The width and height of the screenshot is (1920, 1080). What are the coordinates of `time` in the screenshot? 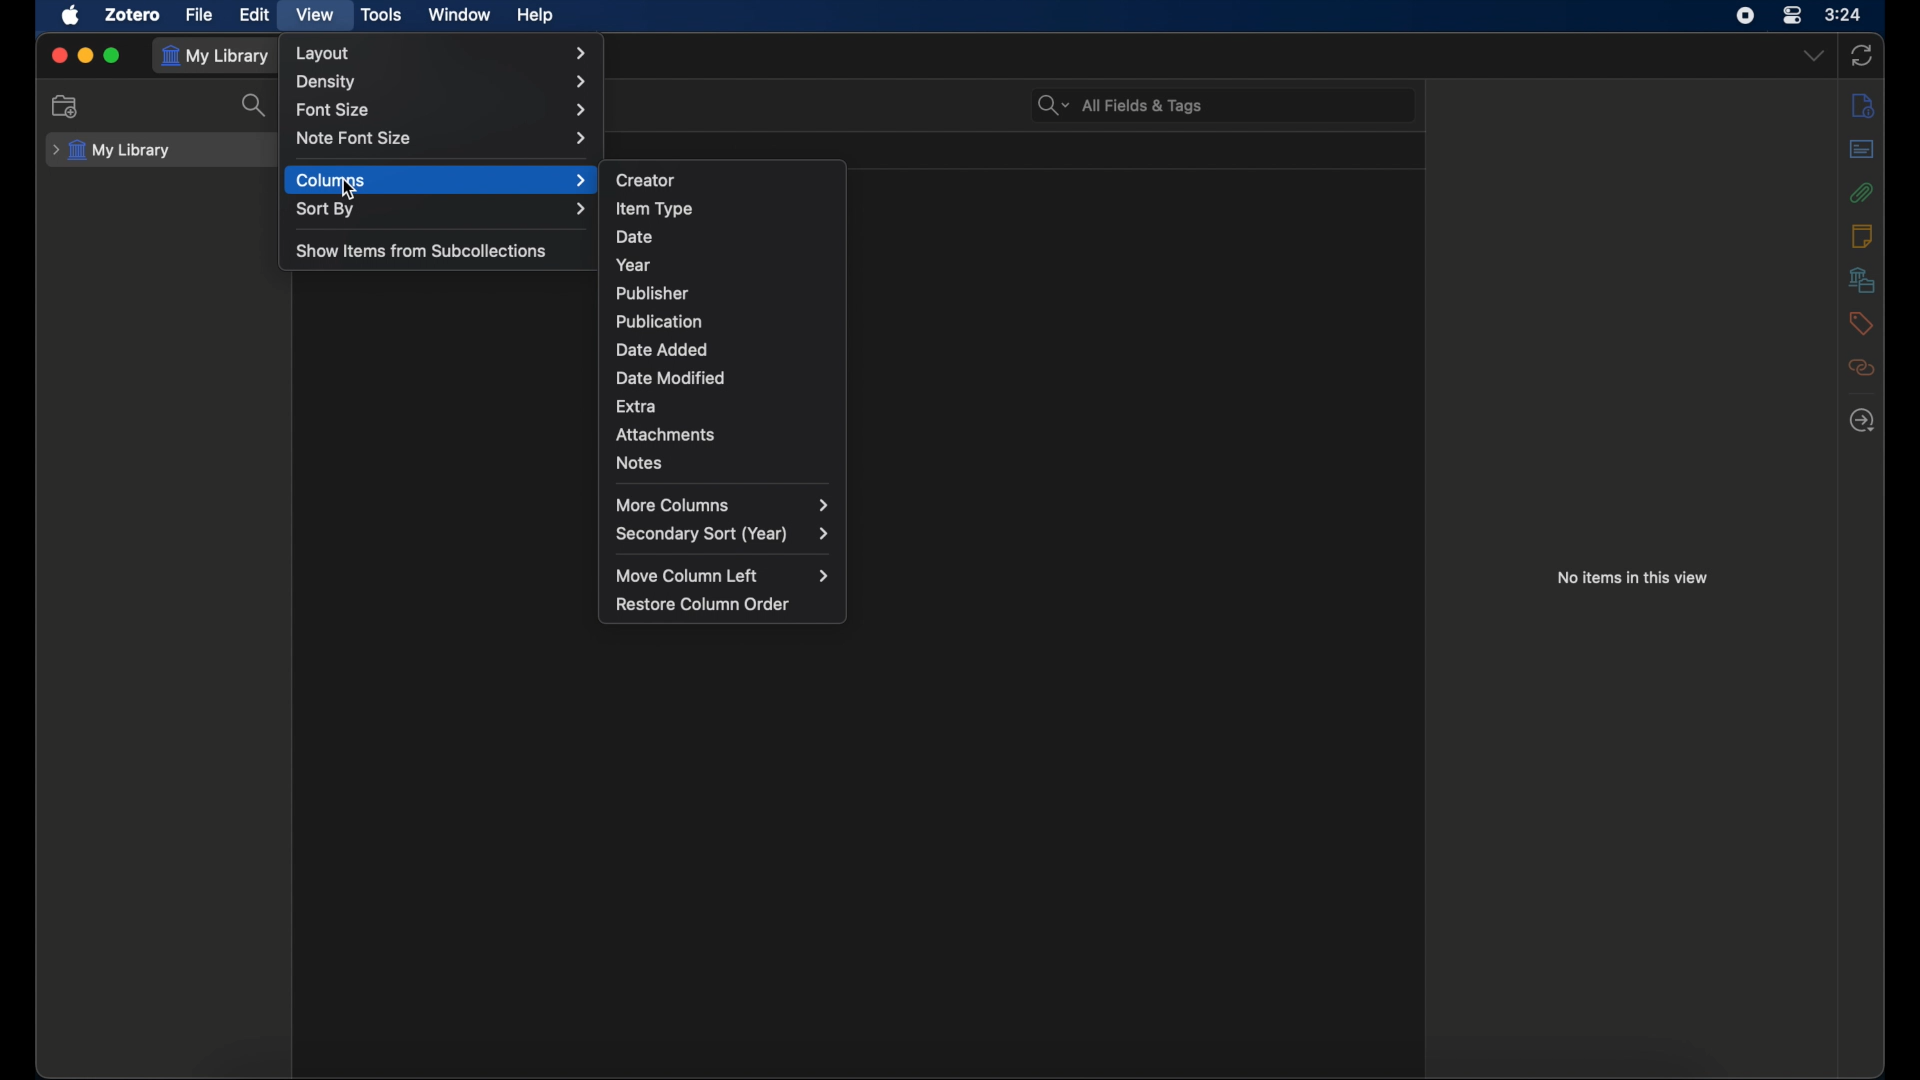 It's located at (1844, 15).